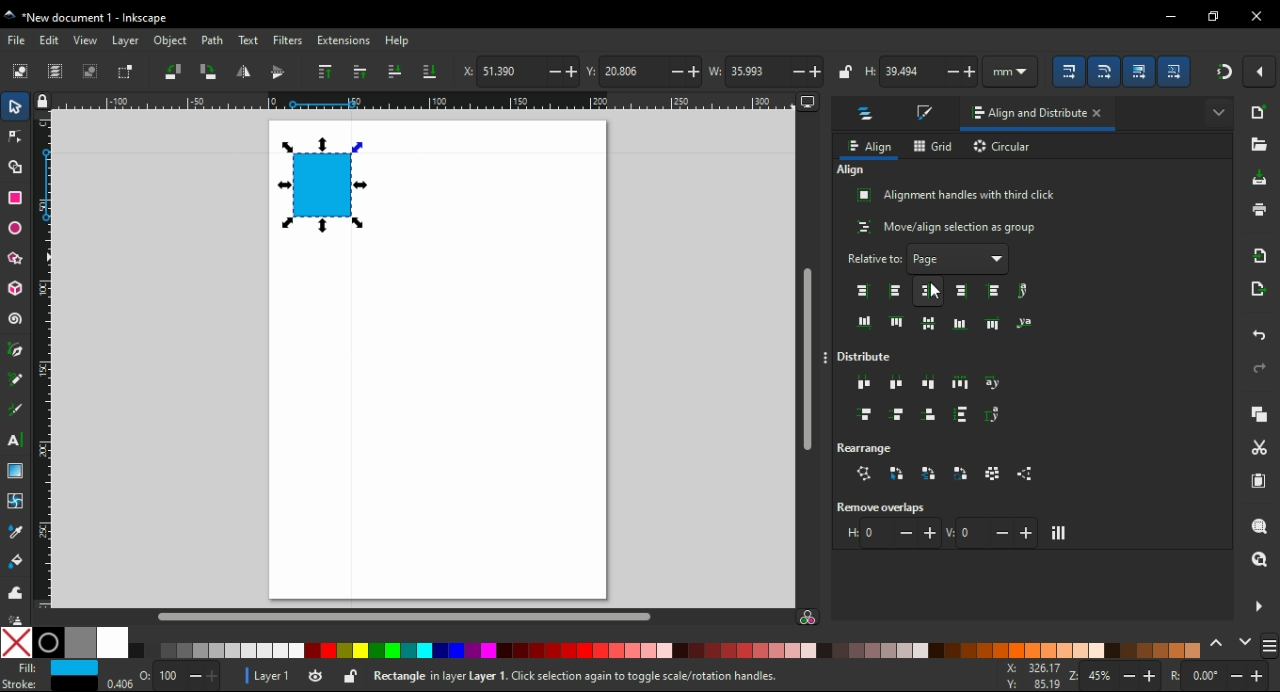 This screenshot has height=692, width=1280. I want to click on object flip vertical, so click(278, 73).